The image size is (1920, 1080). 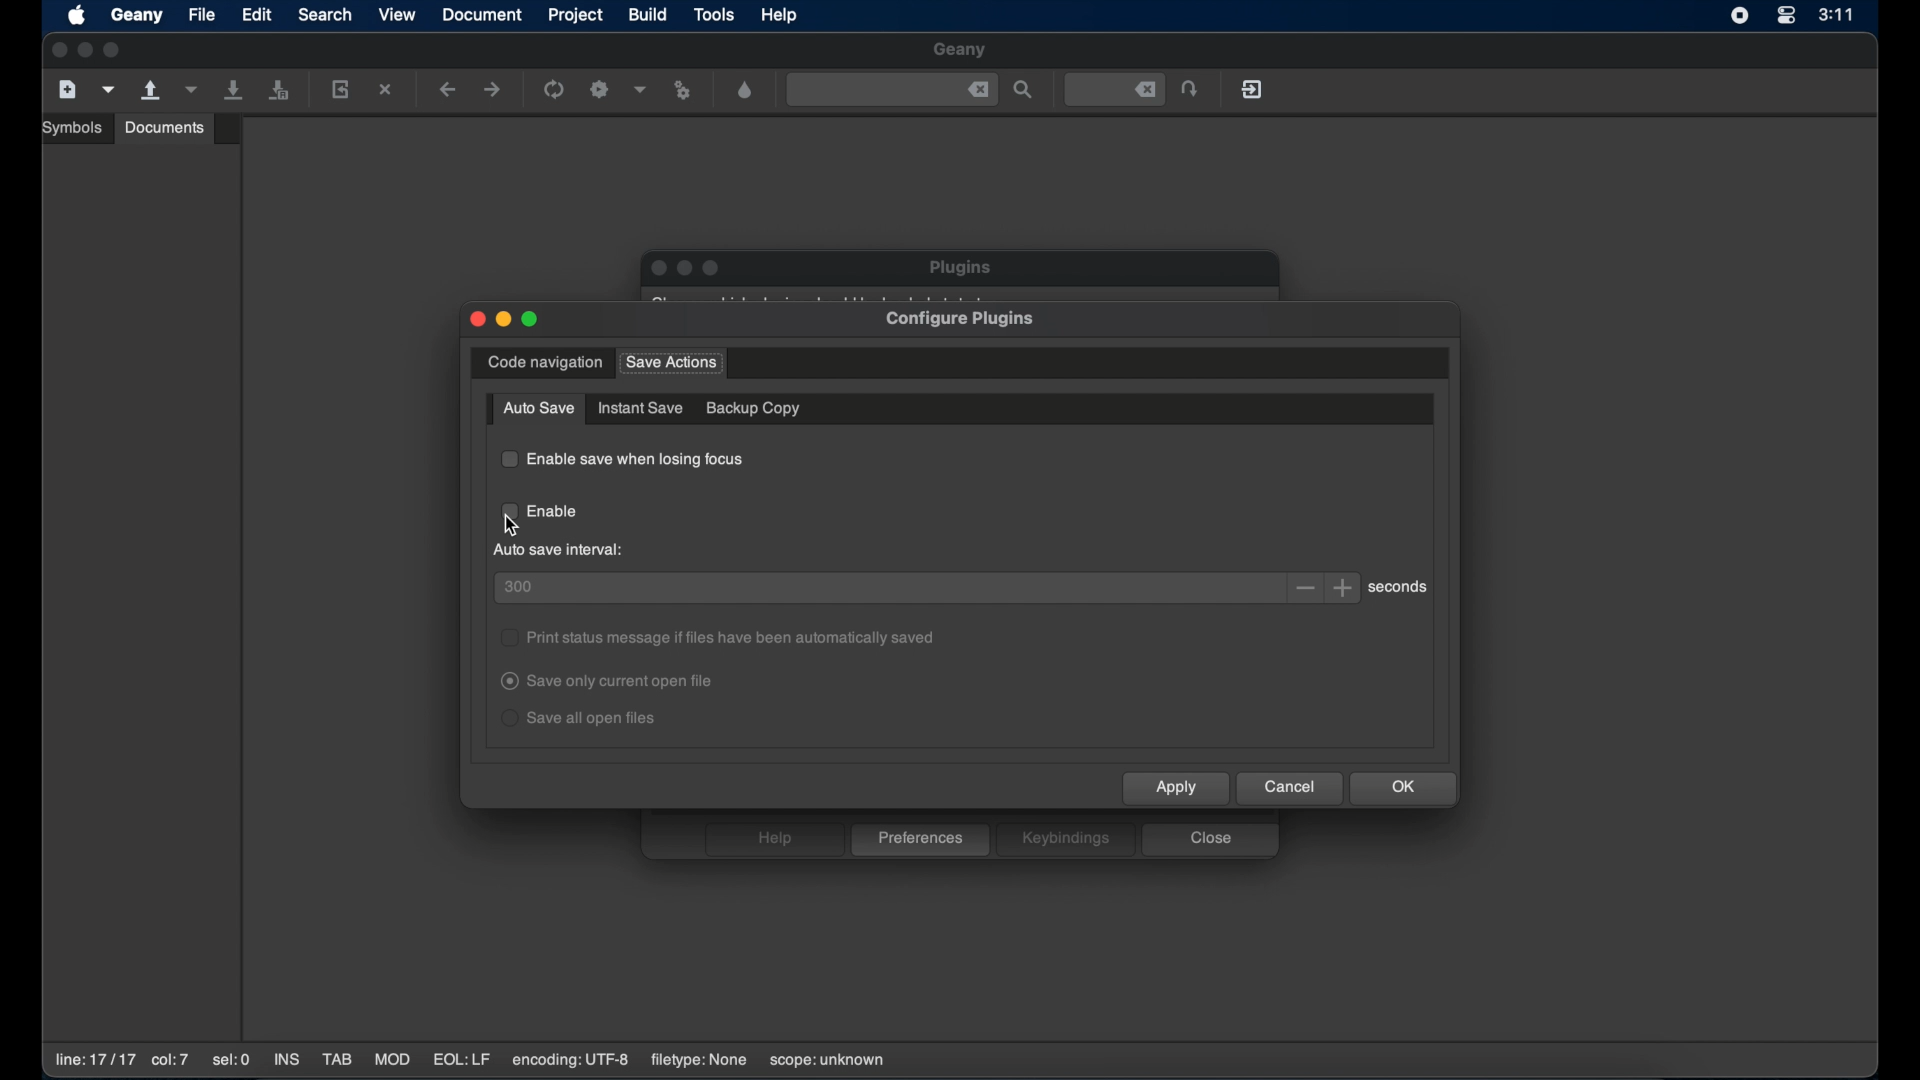 What do you see at coordinates (233, 1061) in the screenshot?
I see `sel:0` at bounding box center [233, 1061].